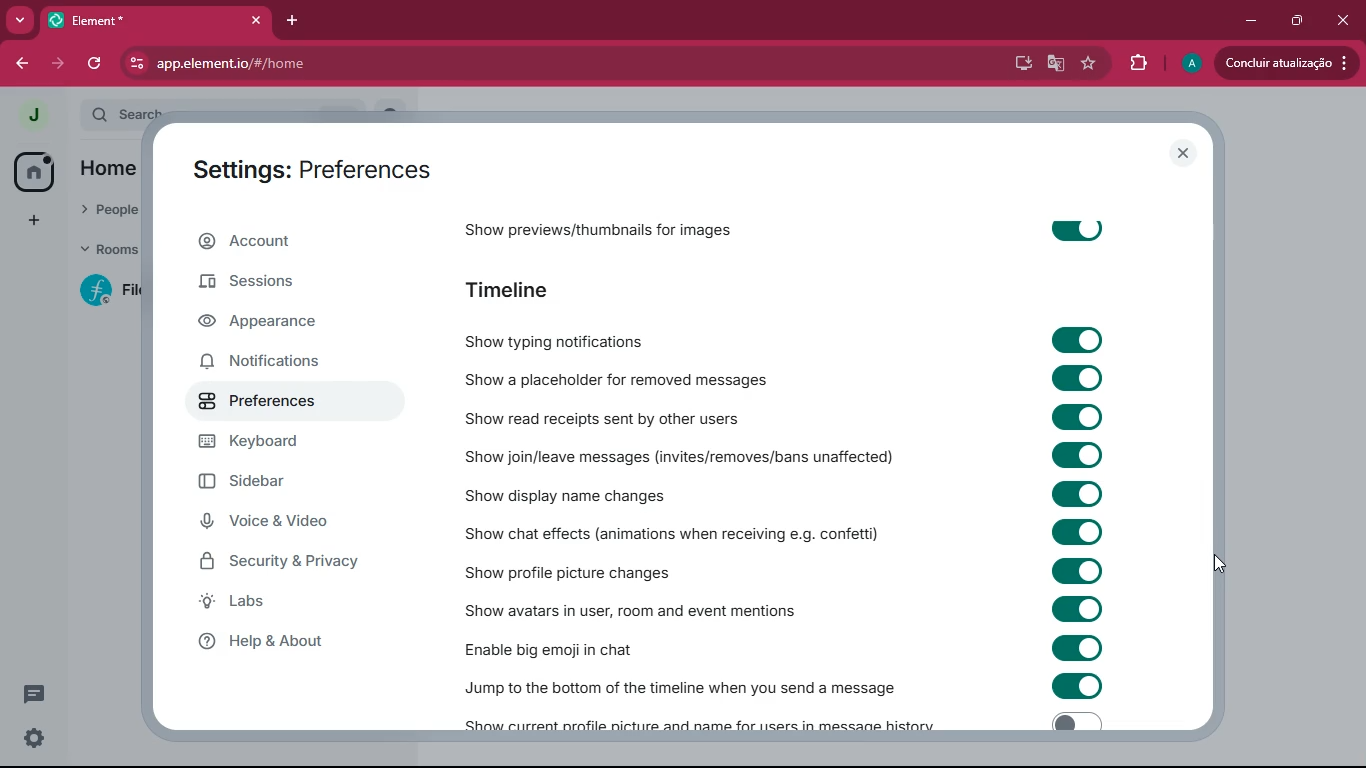 Image resolution: width=1366 pixels, height=768 pixels. Describe the element at coordinates (1092, 65) in the screenshot. I see `favourite` at that location.